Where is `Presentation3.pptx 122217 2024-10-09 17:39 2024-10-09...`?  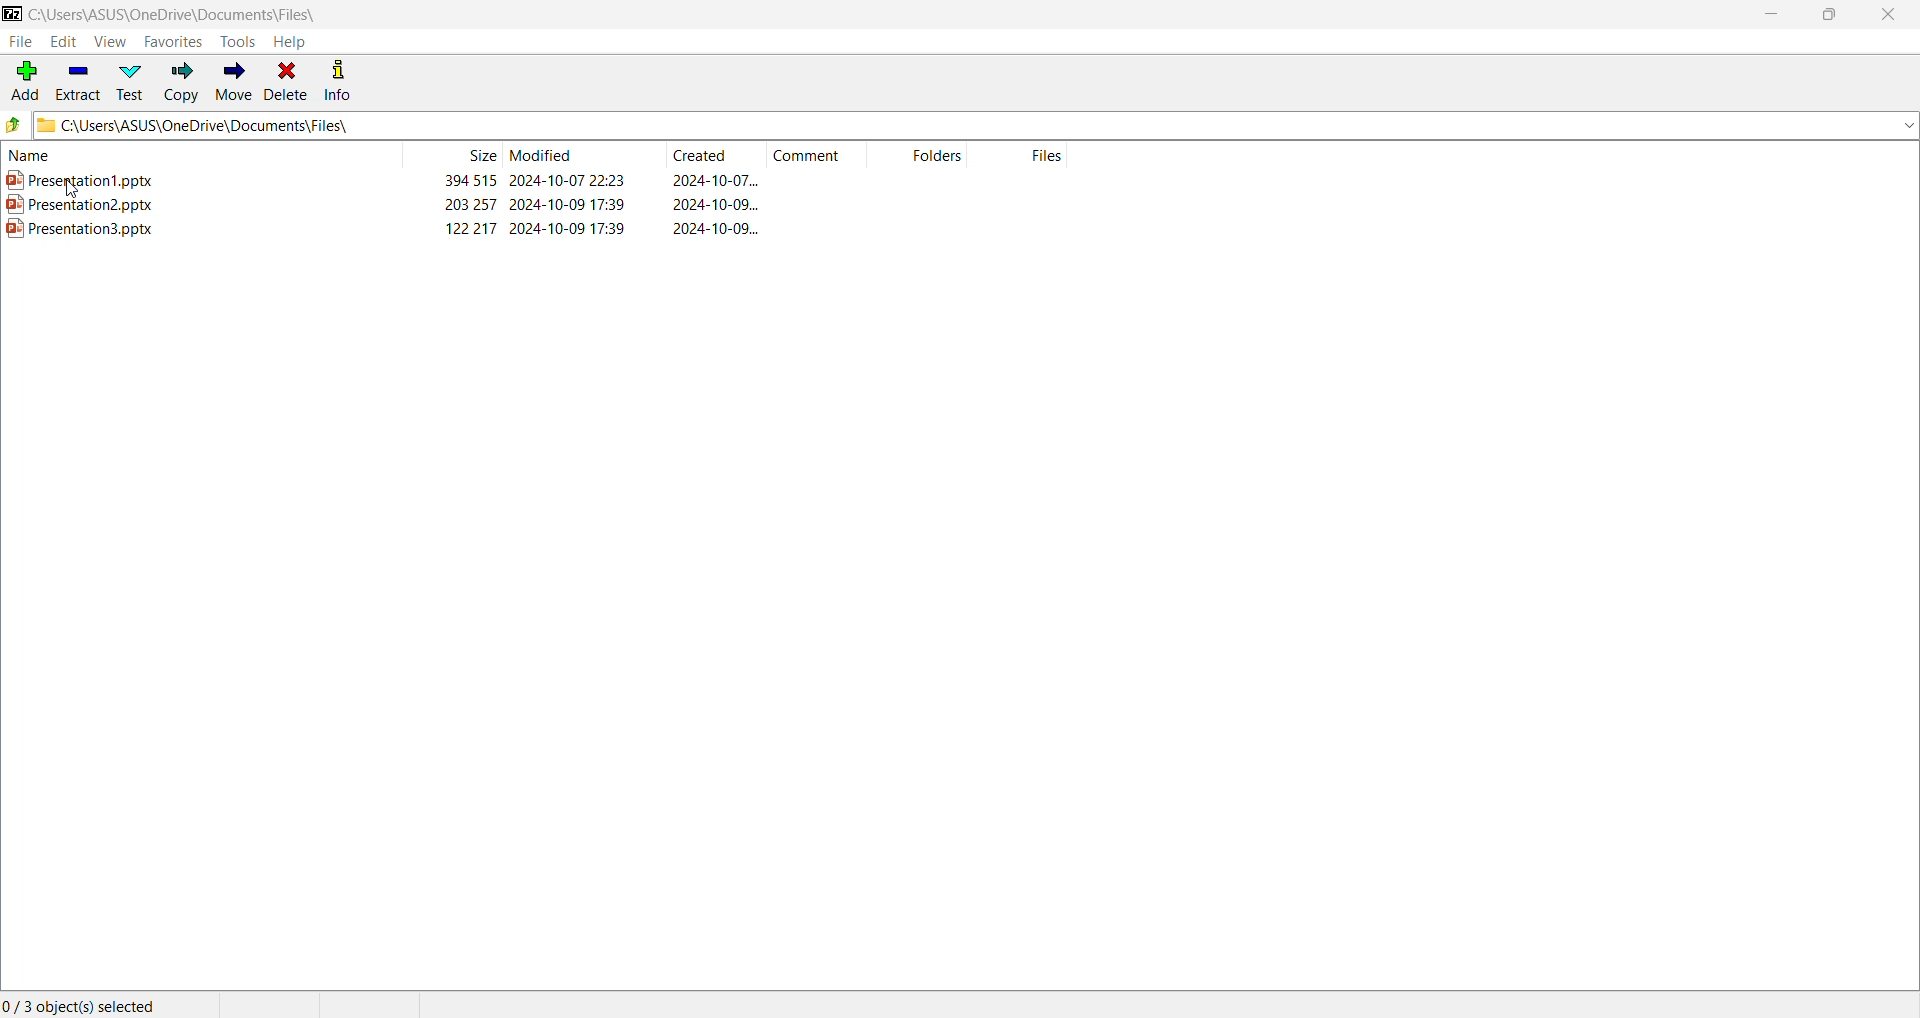
Presentation3.pptx 122217 2024-10-09 17:39 2024-10-09... is located at coordinates (400, 228).